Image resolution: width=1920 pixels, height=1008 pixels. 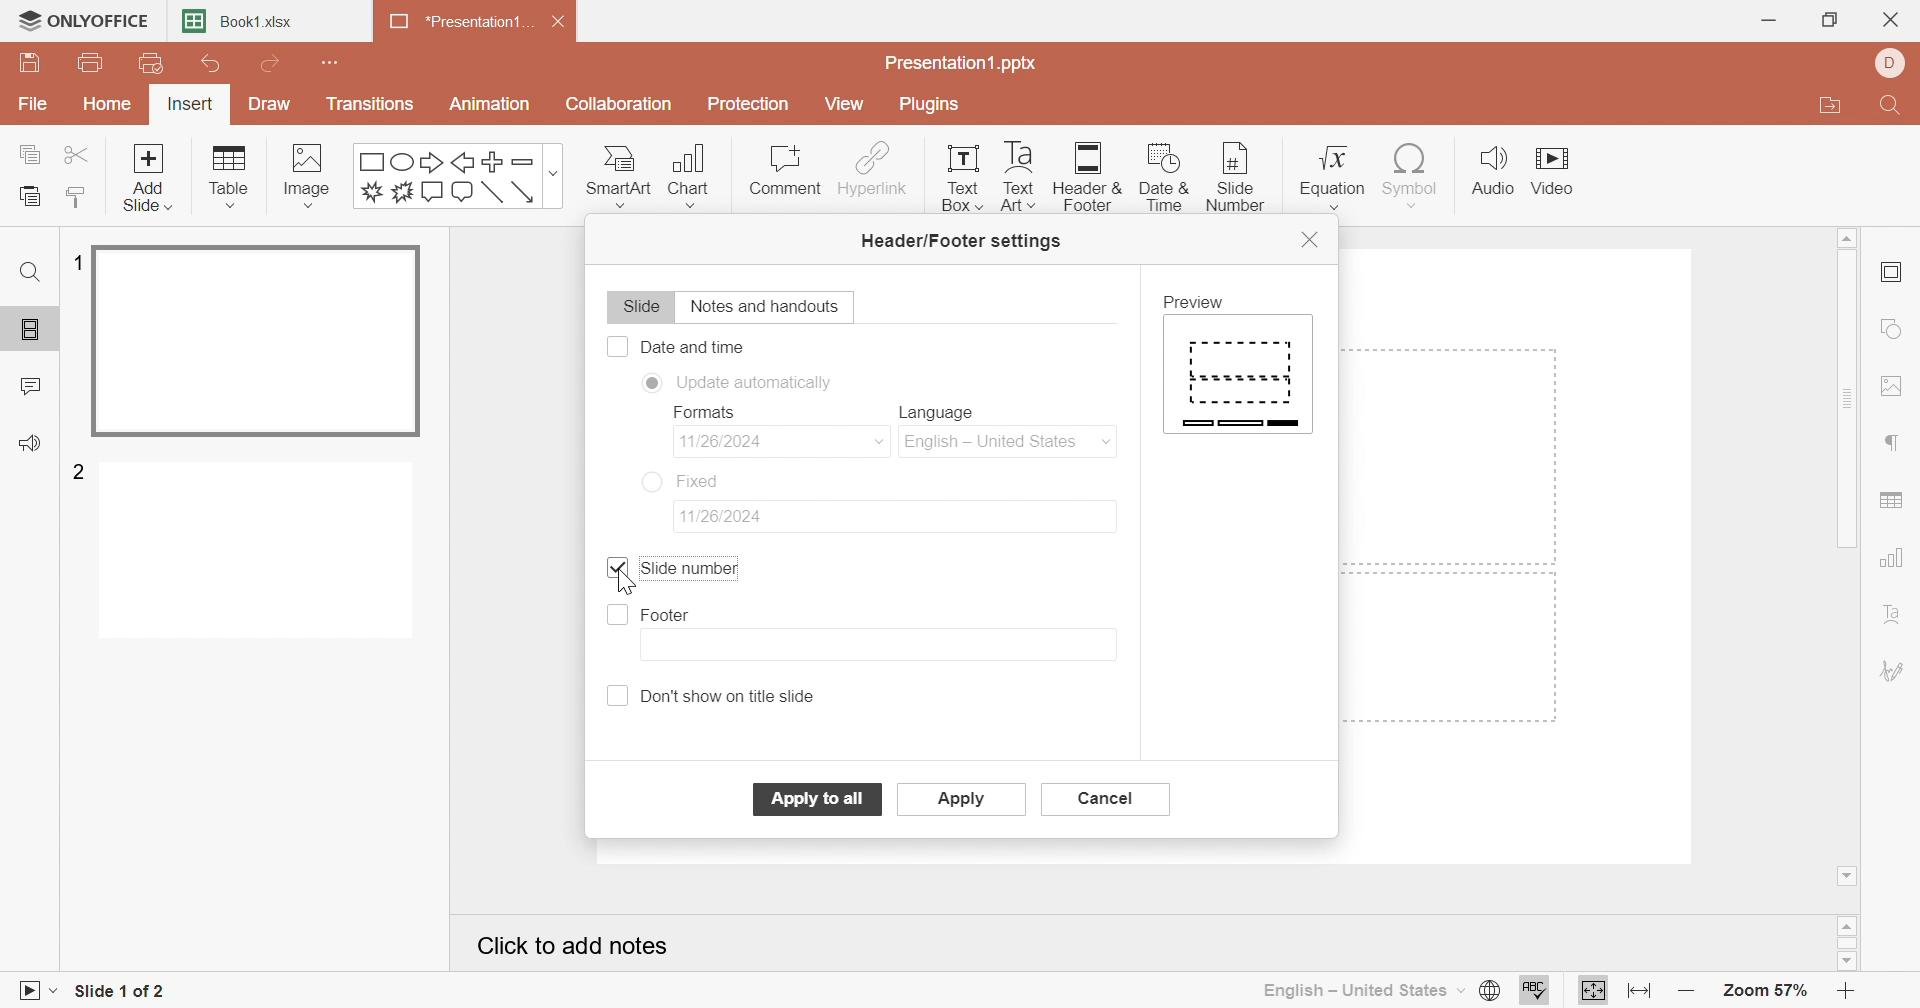 I want to click on Paste, so click(x=29, y=197).